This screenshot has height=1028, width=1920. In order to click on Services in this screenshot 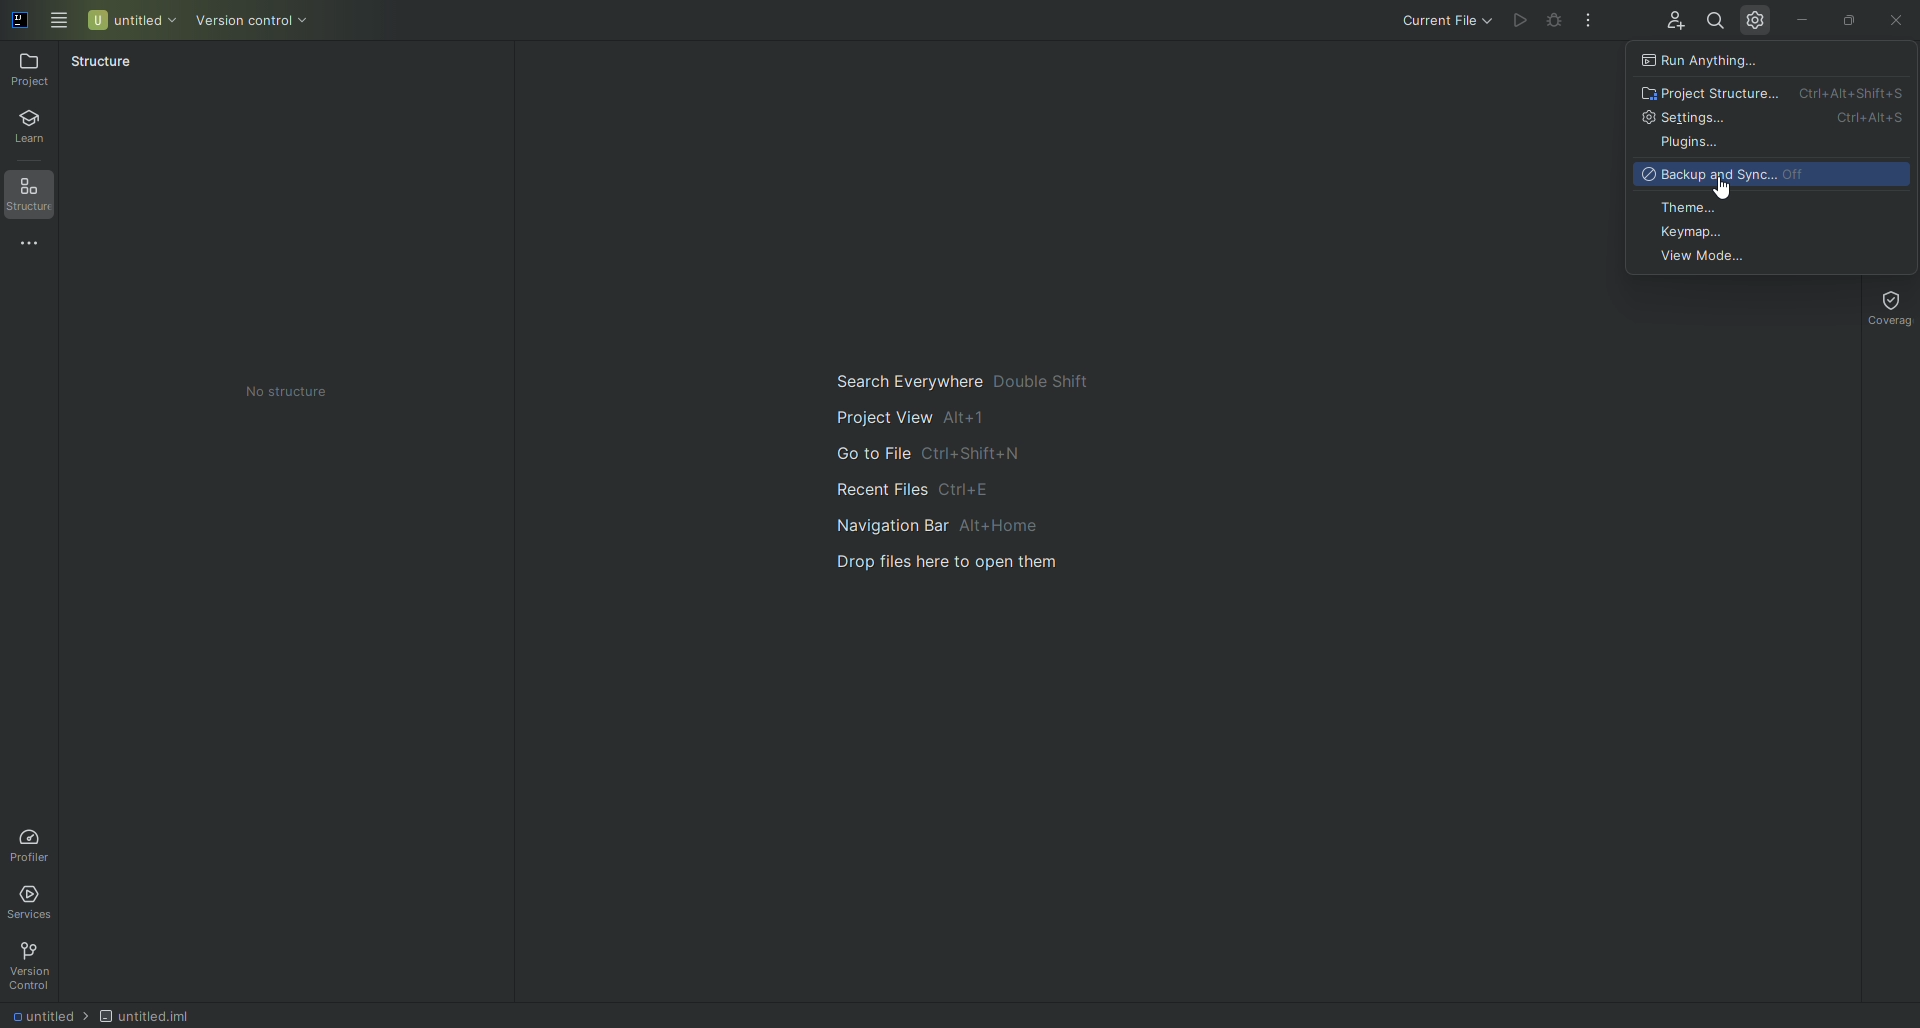, I will do `click(36, 899)`.